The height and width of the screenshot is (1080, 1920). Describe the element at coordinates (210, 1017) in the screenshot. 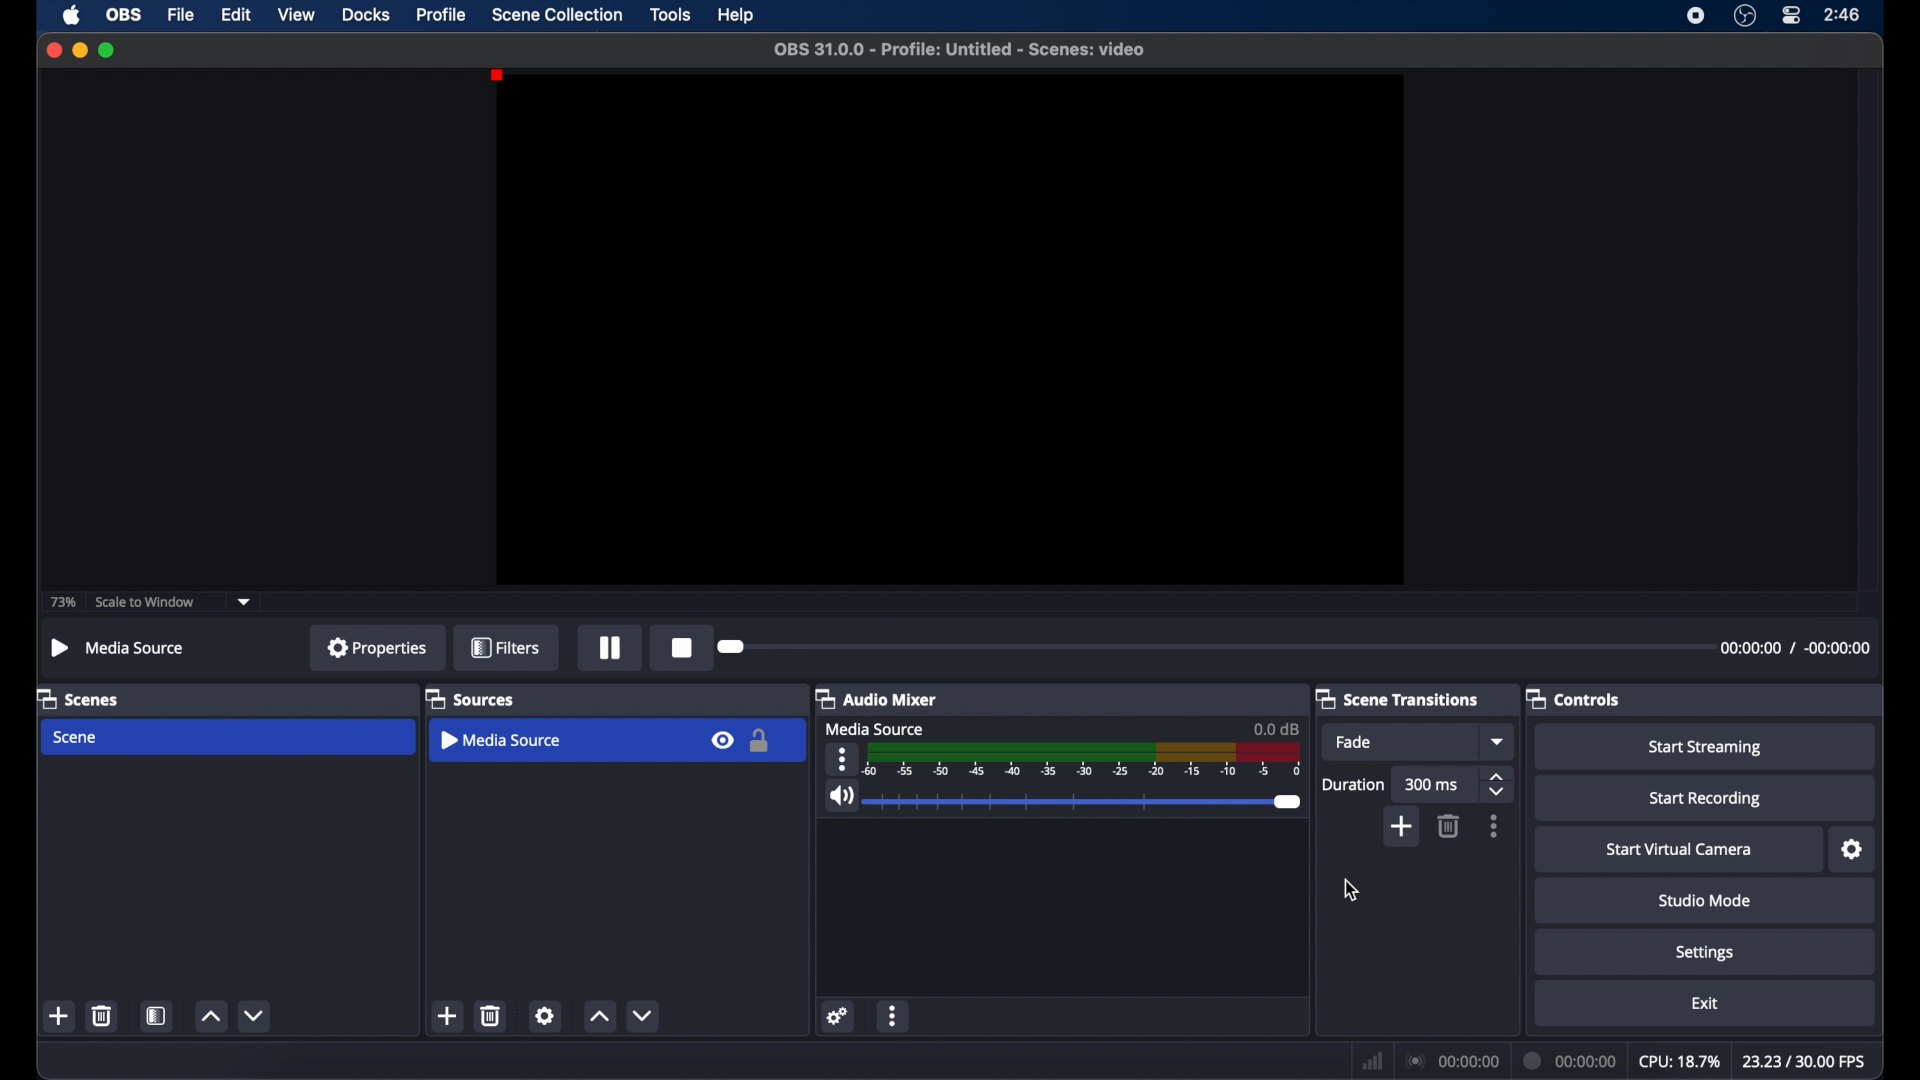

I see `increment` at that location.